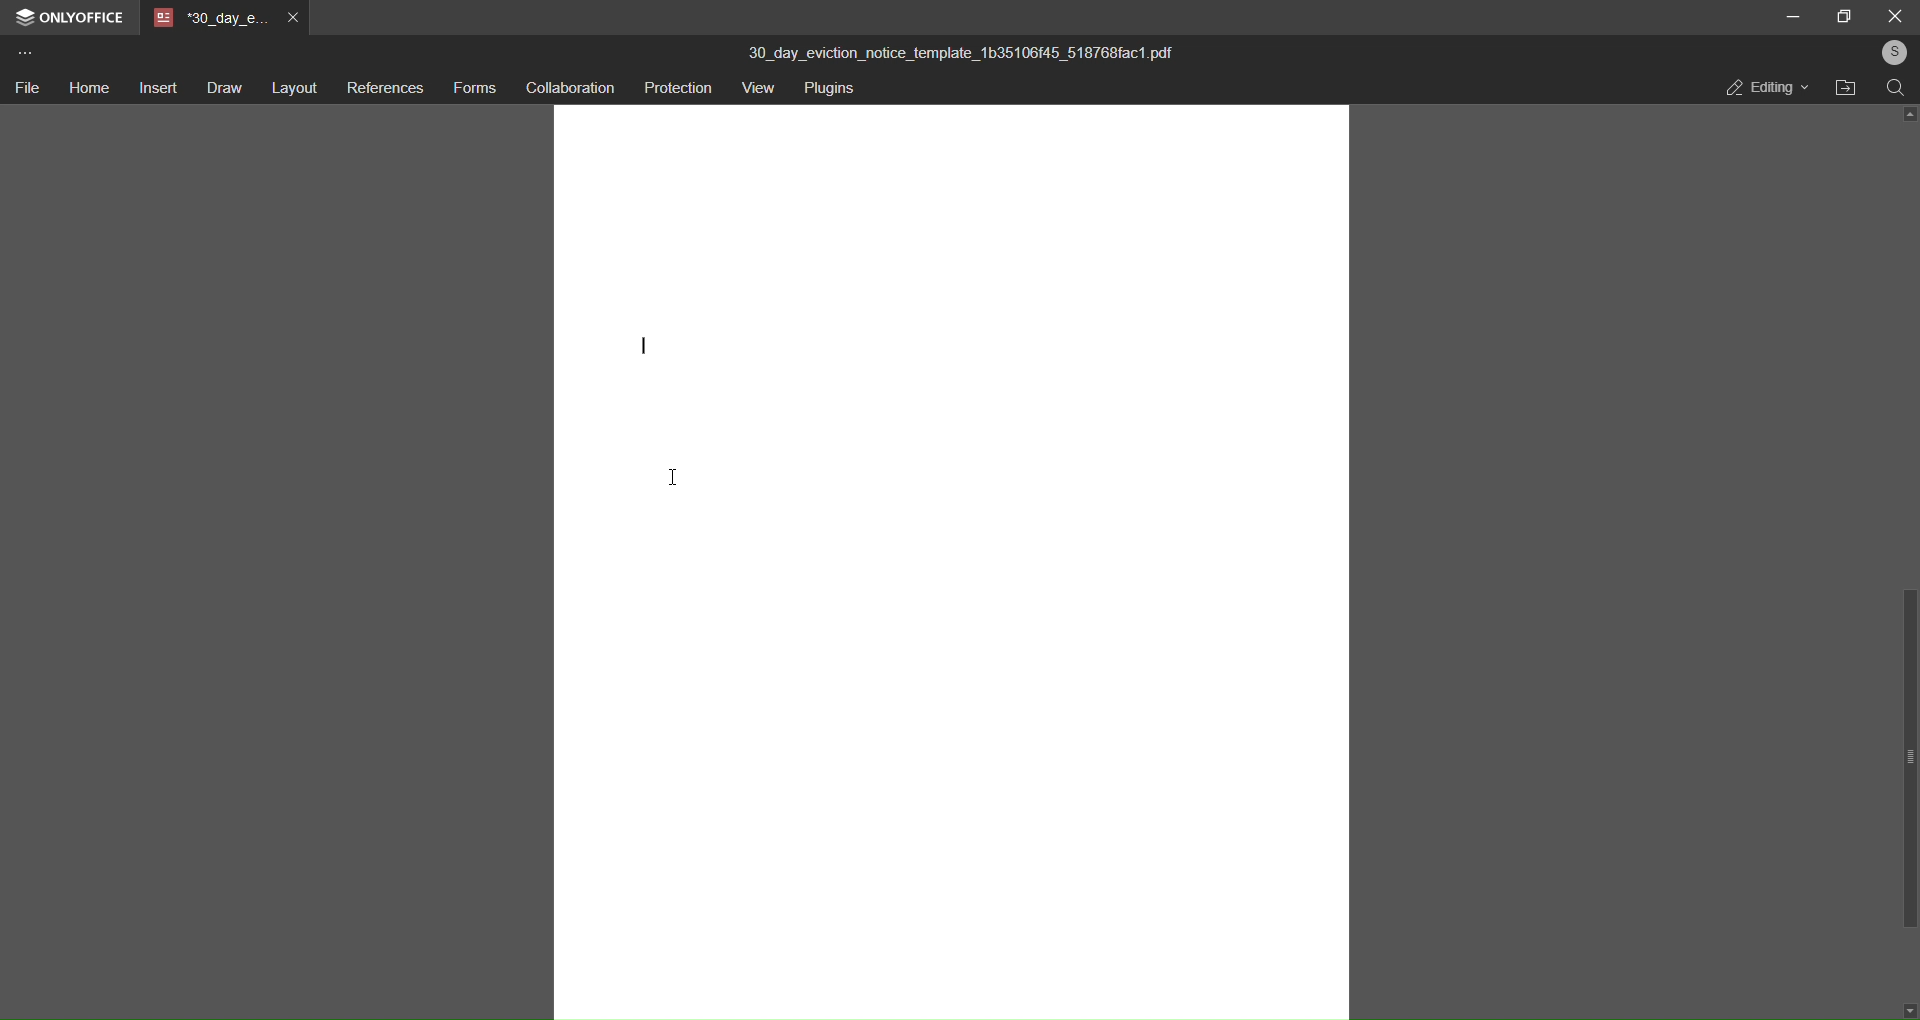 Image resolution: width=1920 pixels, height=1020 pixels. What do you see at coordinates (1907, 115) in the screenshot?
I see `up` at bounding box center [1907, 115].